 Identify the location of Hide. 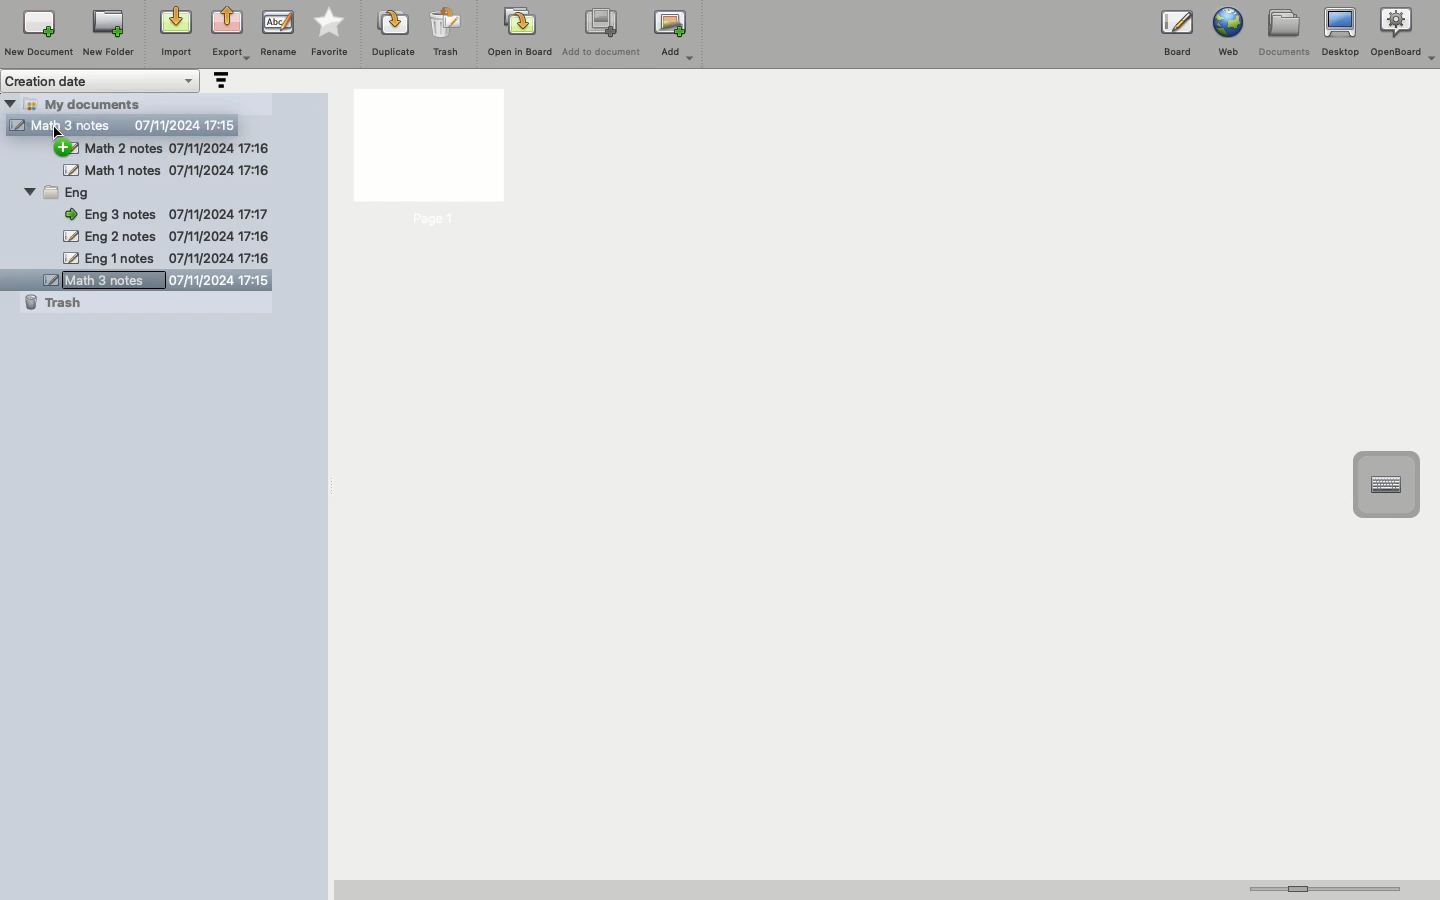
(10, 103).